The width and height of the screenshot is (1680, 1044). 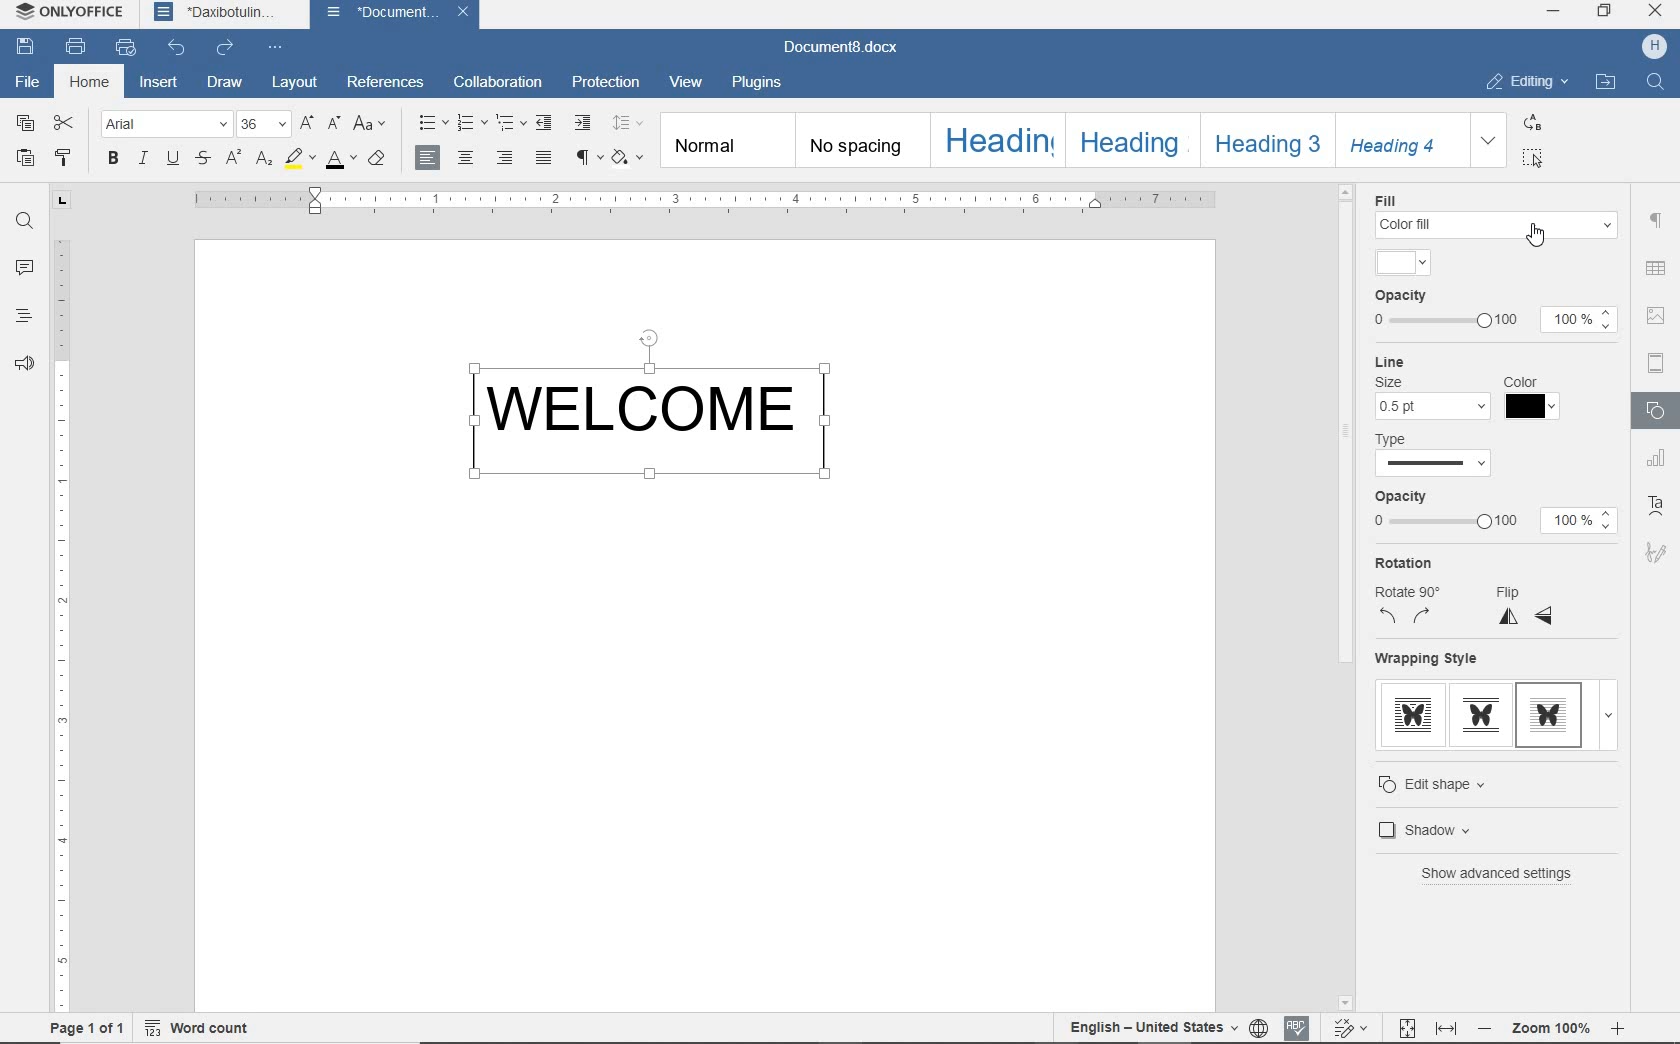 I want to click on HEADINGS, so click(x=26, y=315).